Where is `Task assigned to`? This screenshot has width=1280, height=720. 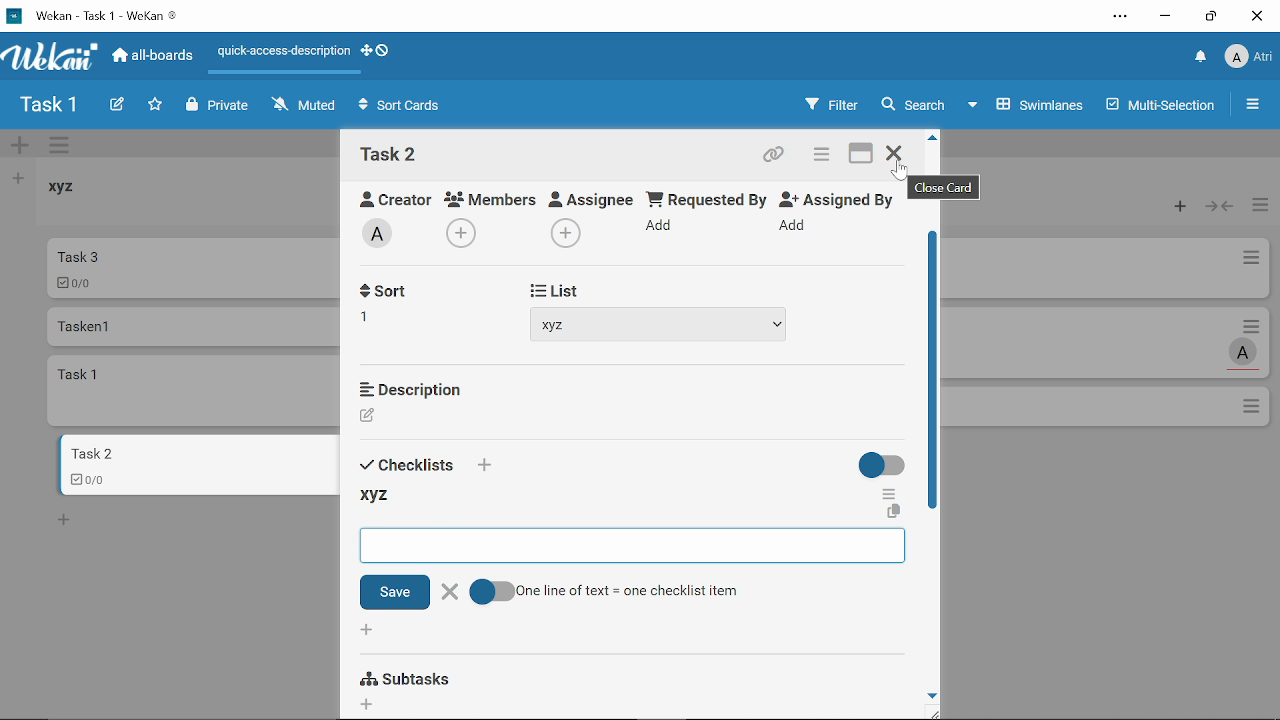 Task assigned to is located at coordinates (1245, 352).